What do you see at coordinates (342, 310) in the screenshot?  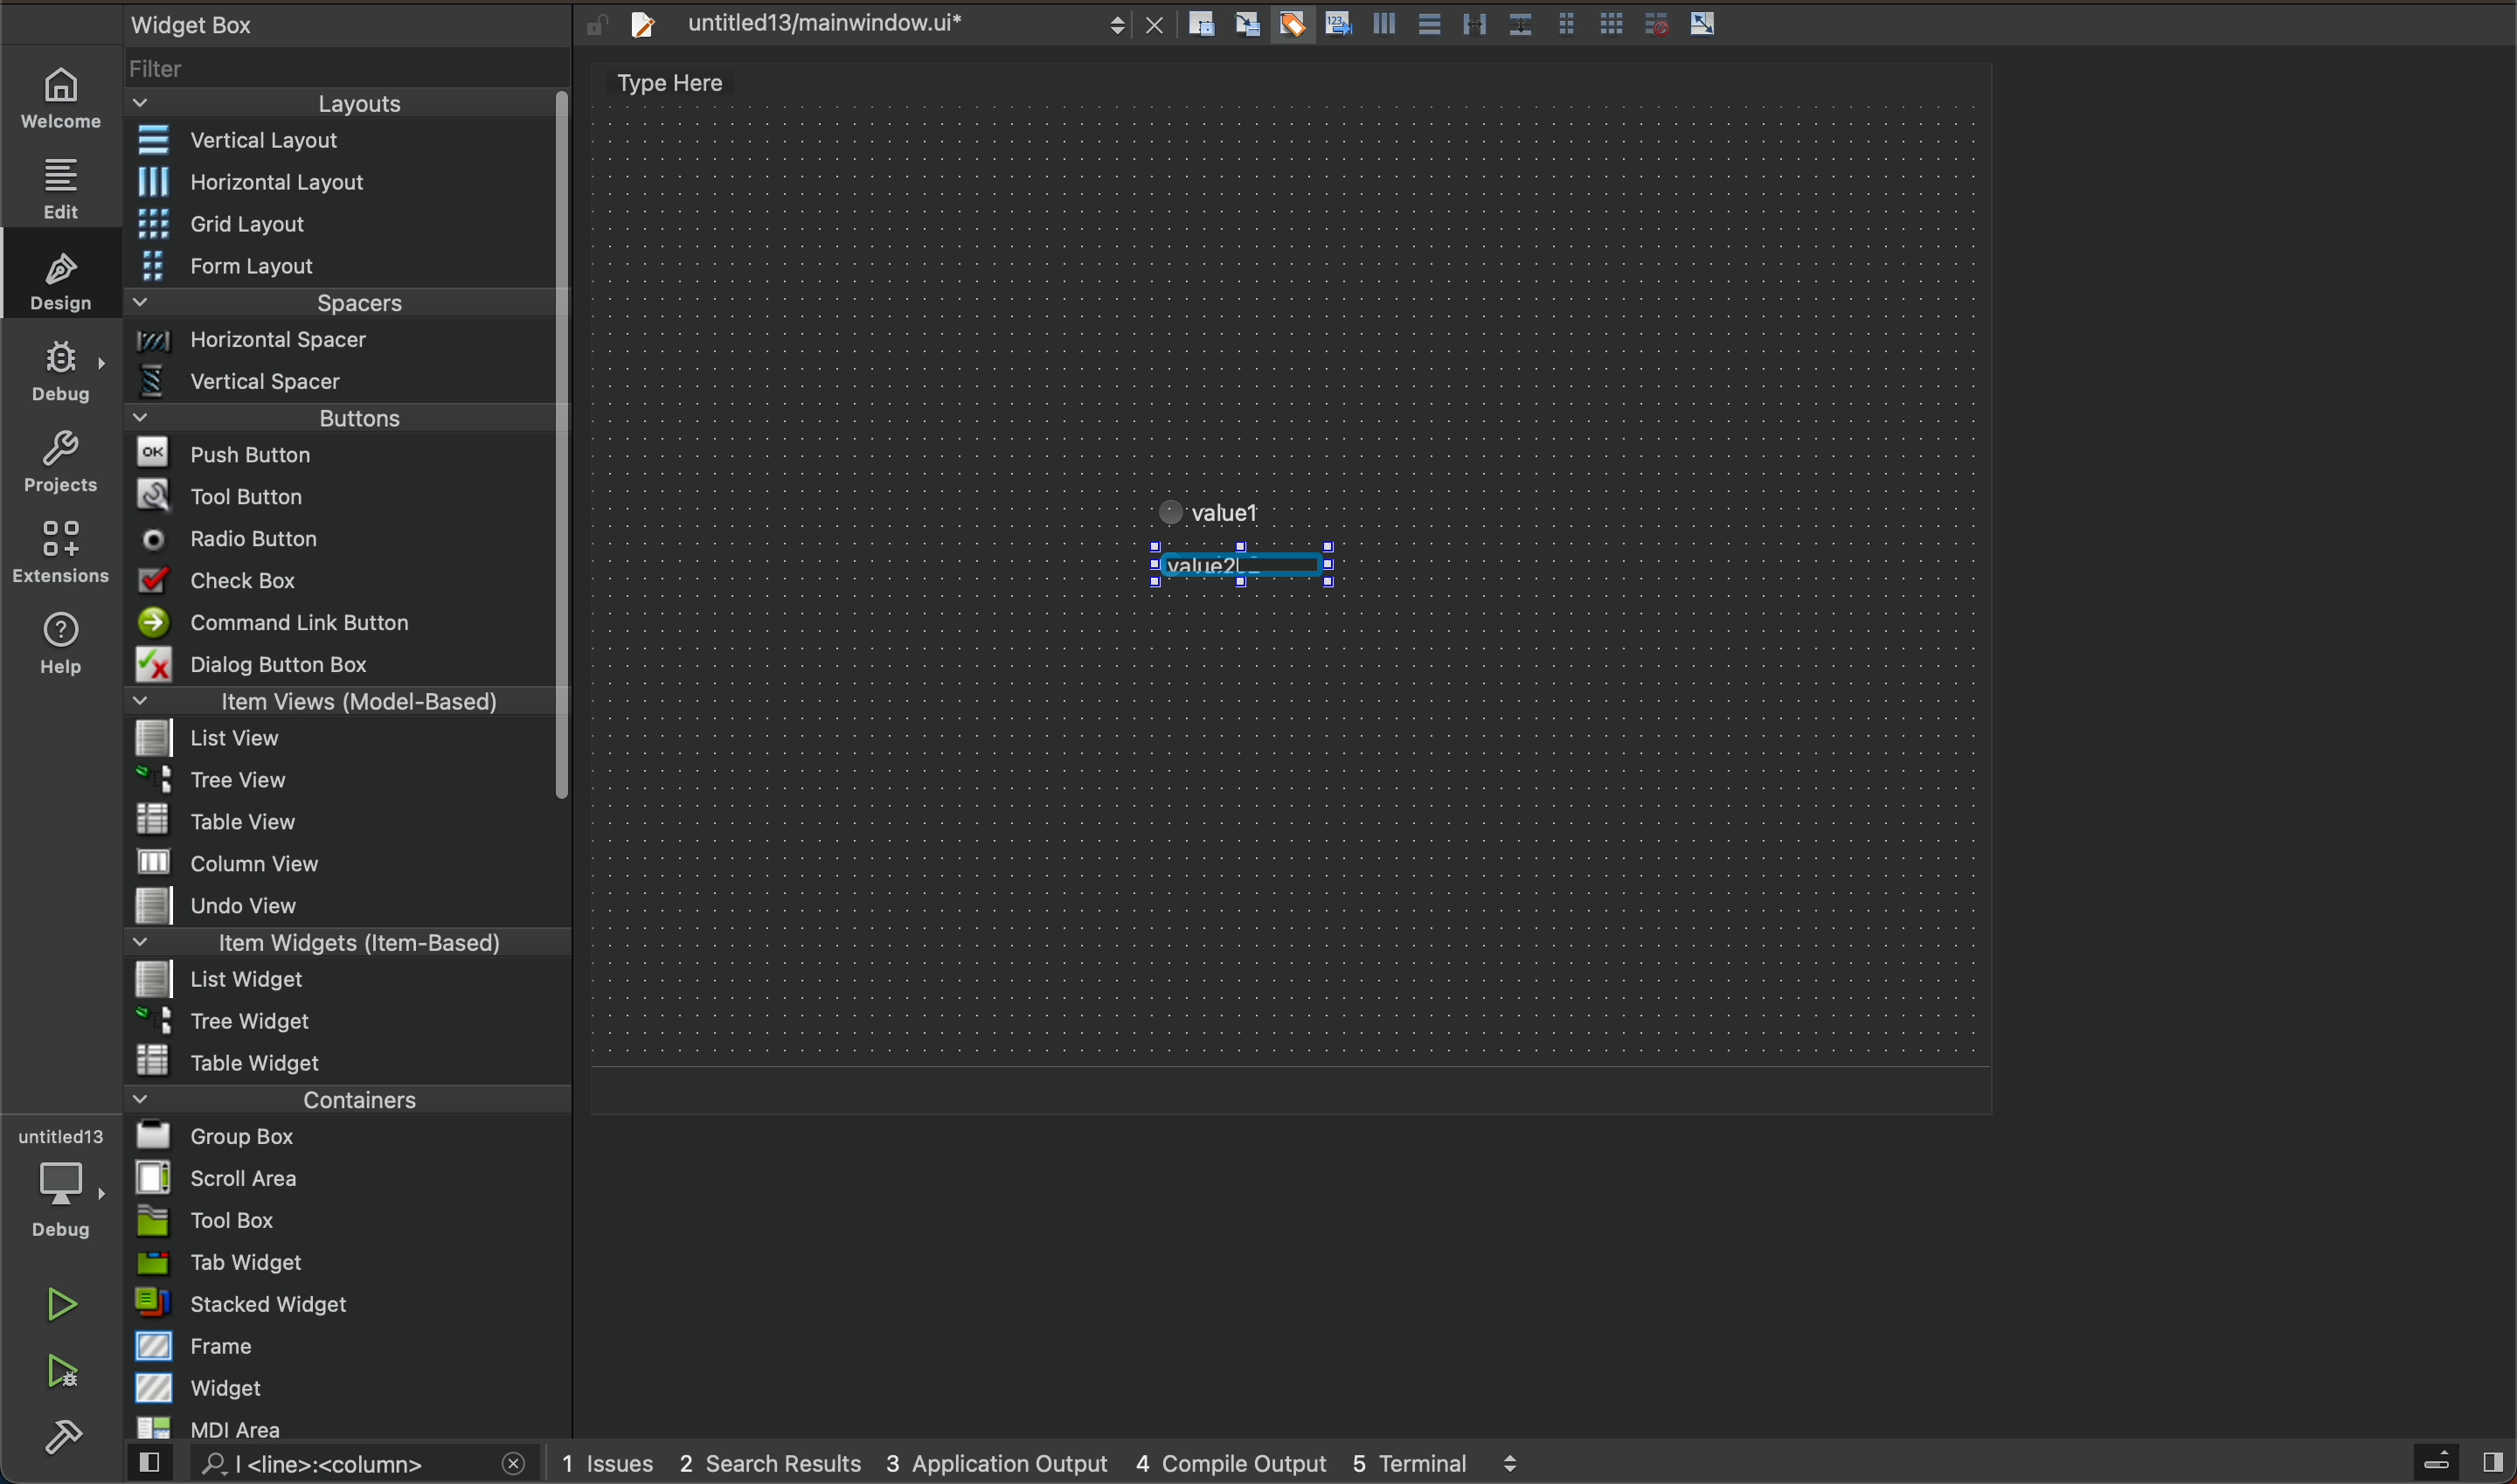 I see `spacers` at bounding box center [342, 310].